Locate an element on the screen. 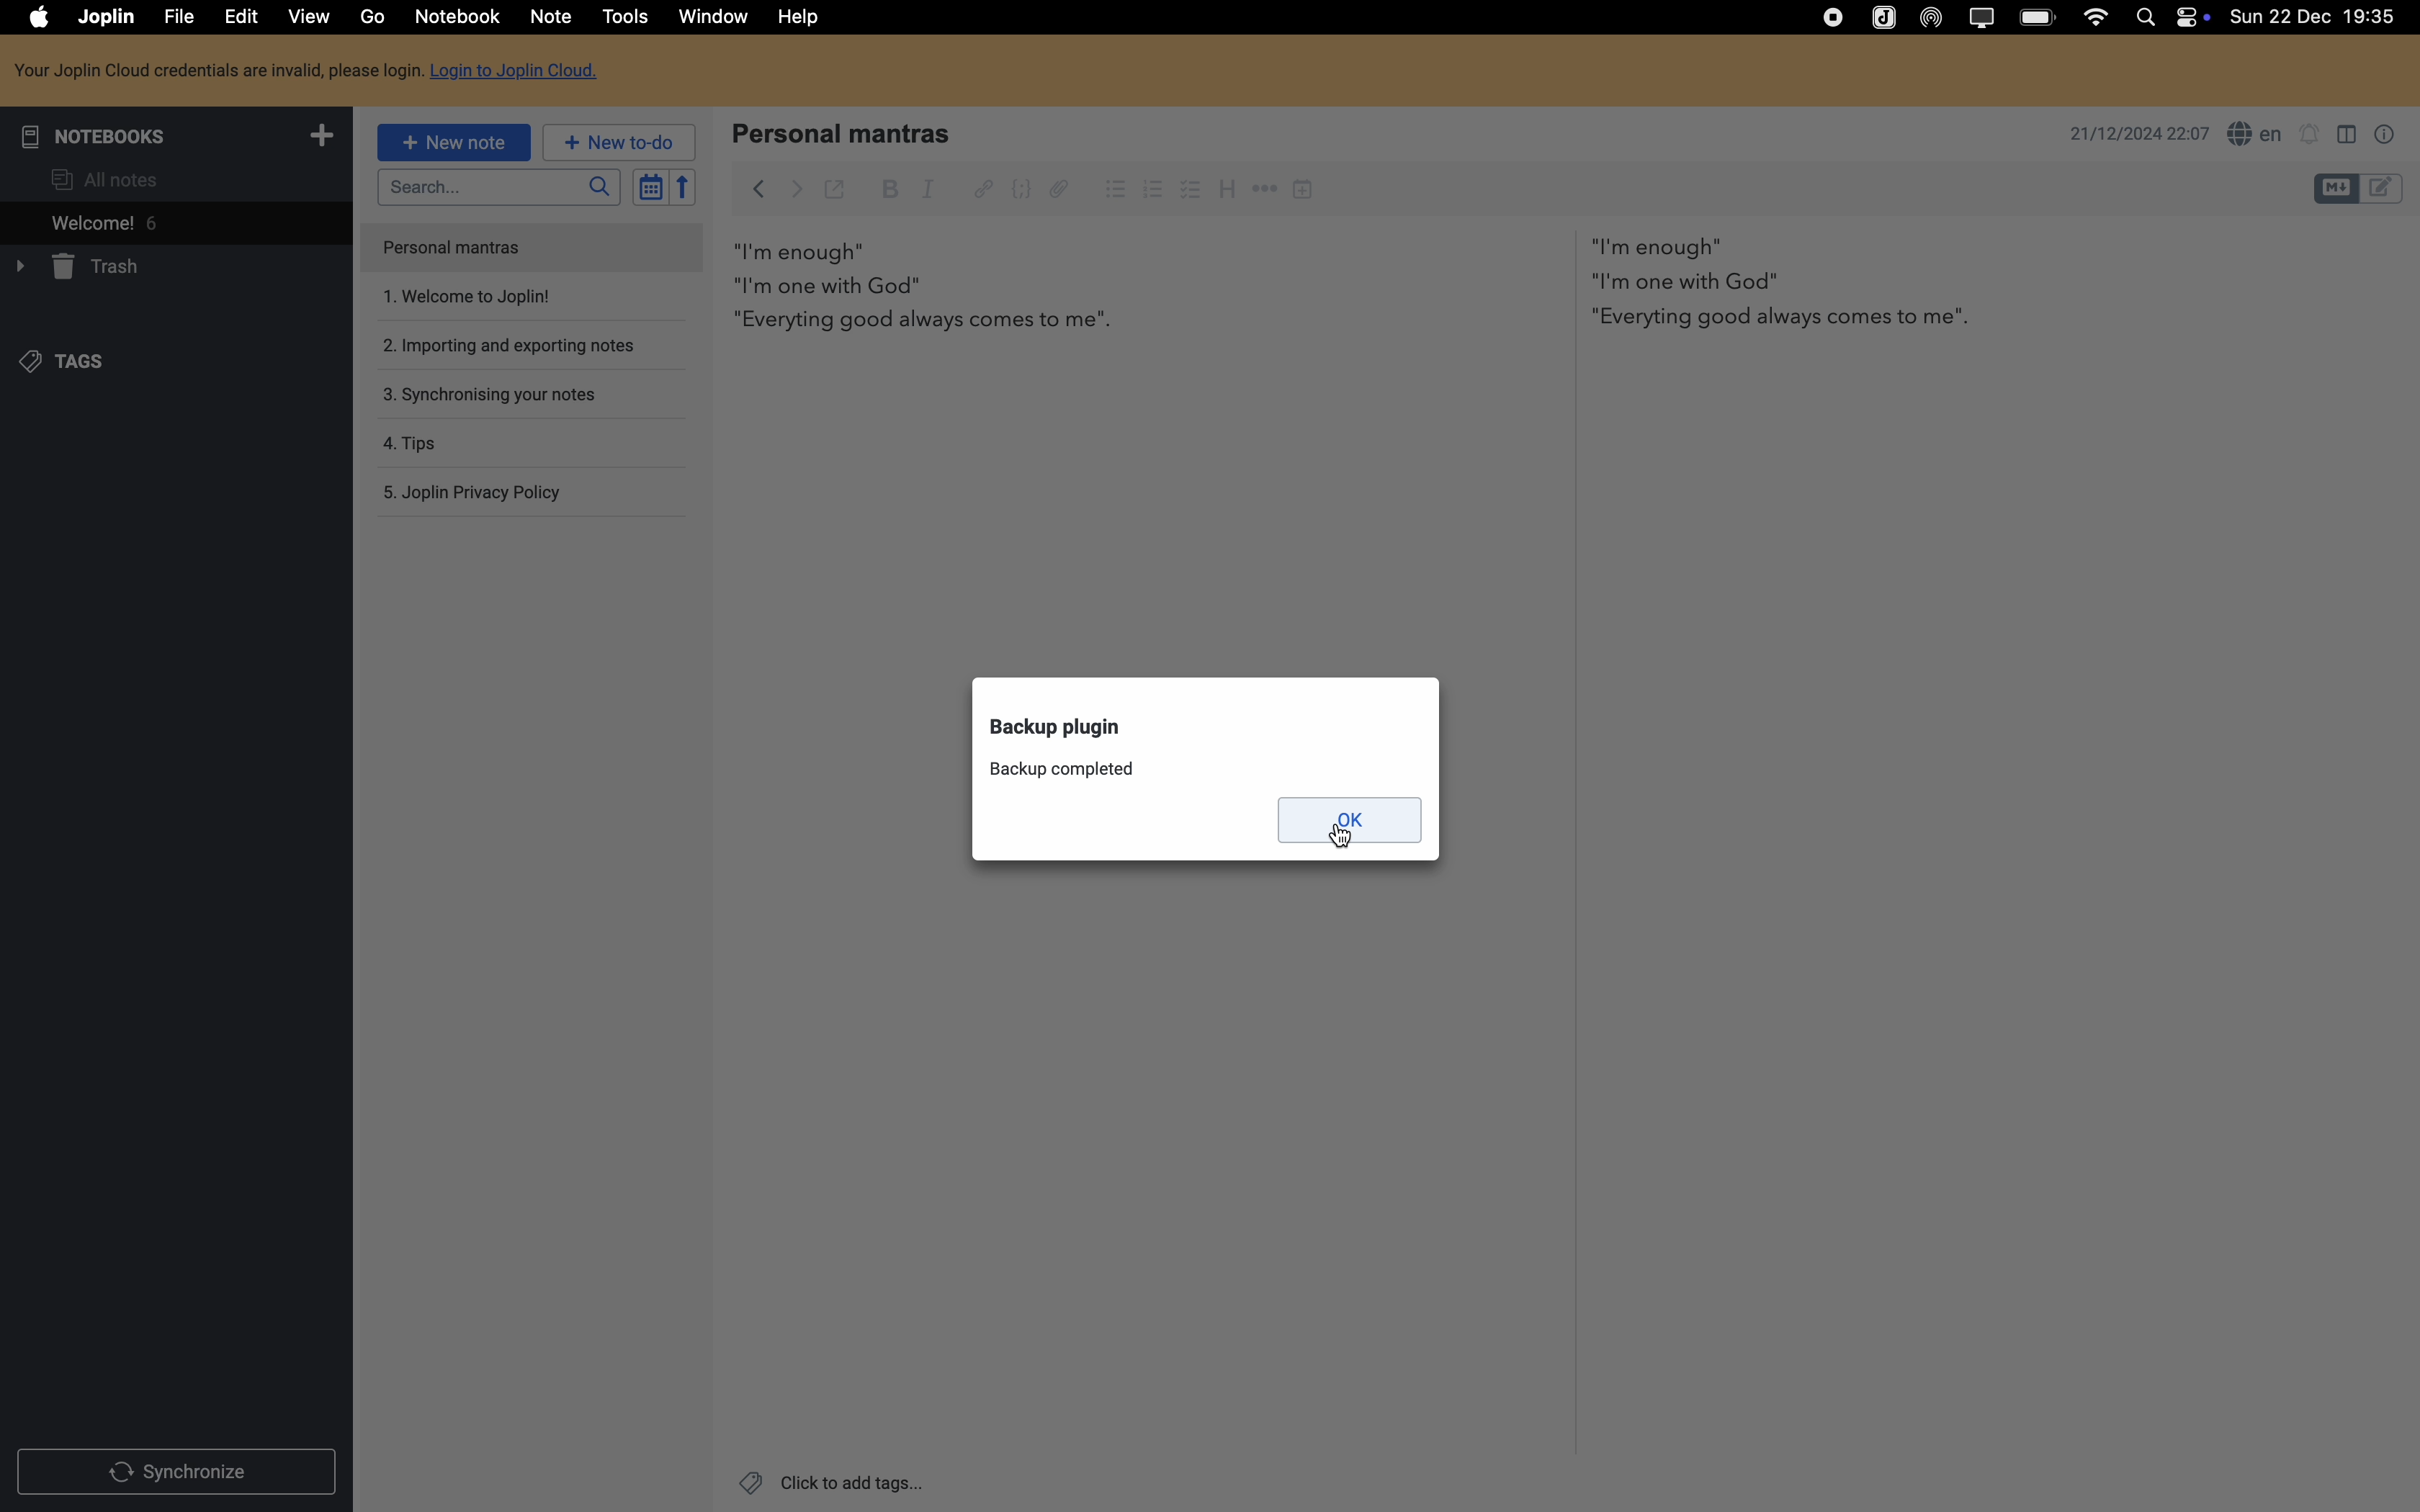 The width and height of the screenshot is (2420, 1512). date and hour is located at coordinates (2320, 16).